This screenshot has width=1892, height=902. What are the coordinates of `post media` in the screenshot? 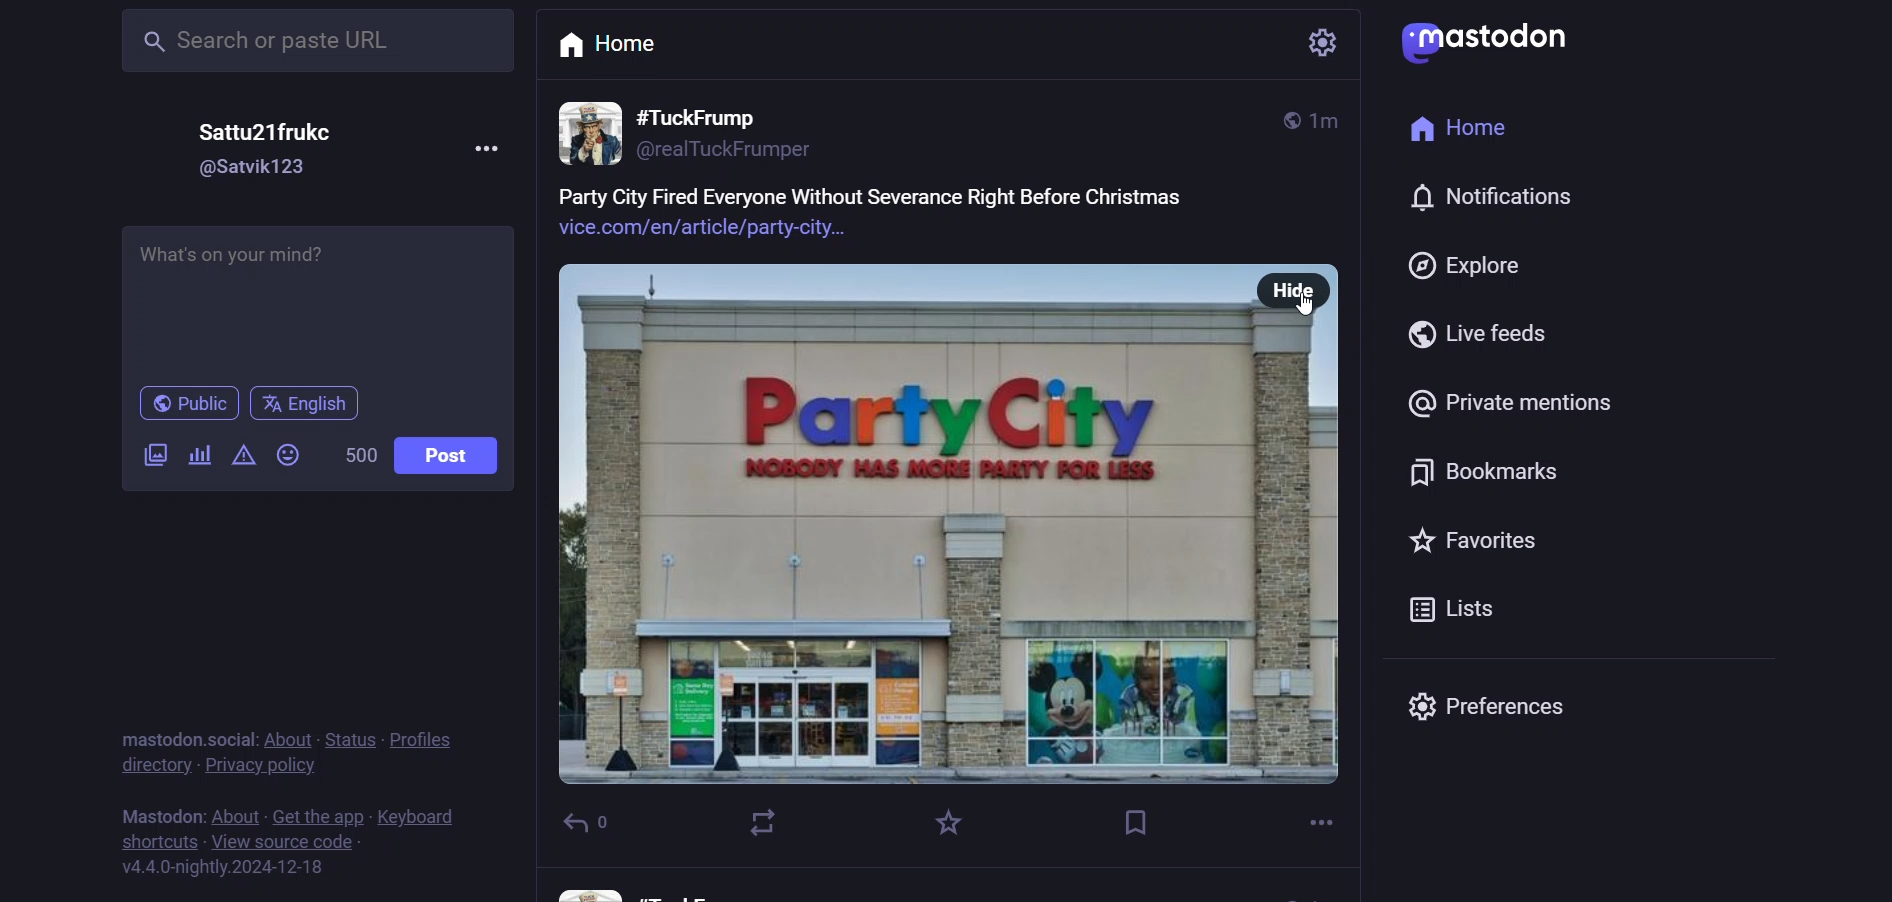 It's located at (909, 523).